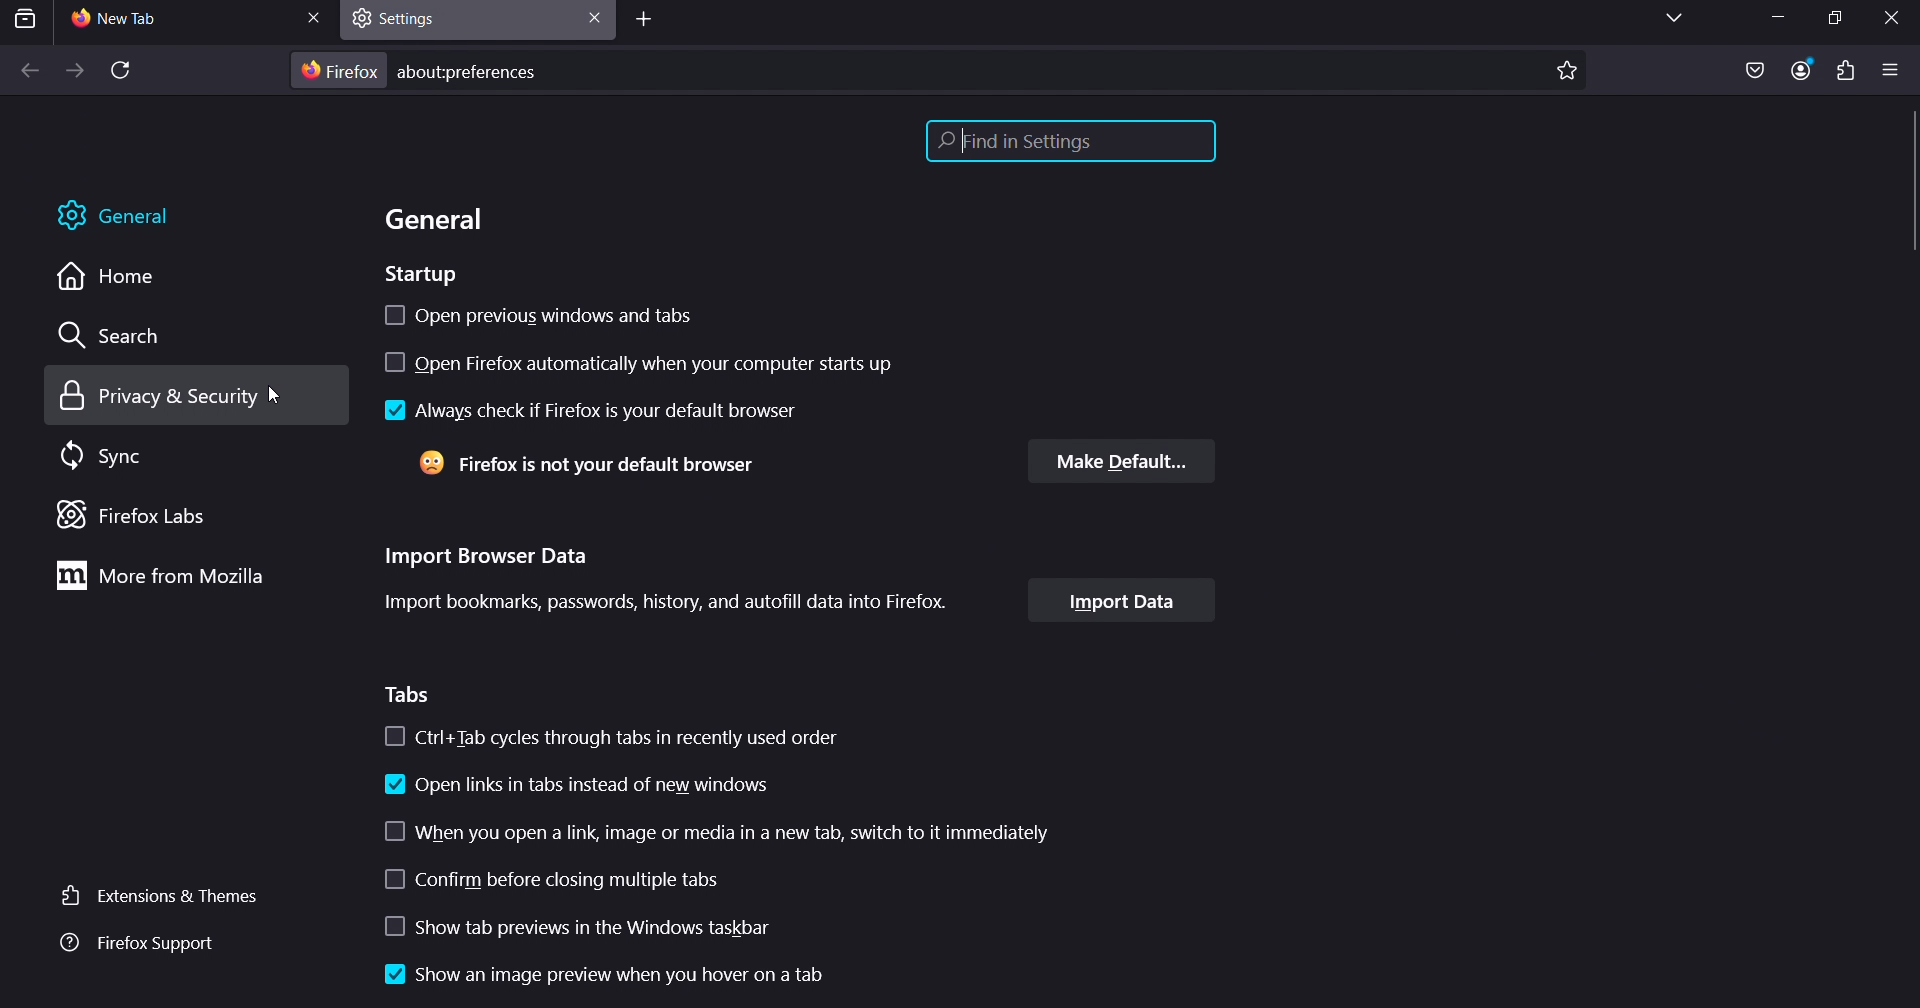 Image resolution: width=1920 pixels, height=1008 pixels. I want to click on sync, so click(106, 457).